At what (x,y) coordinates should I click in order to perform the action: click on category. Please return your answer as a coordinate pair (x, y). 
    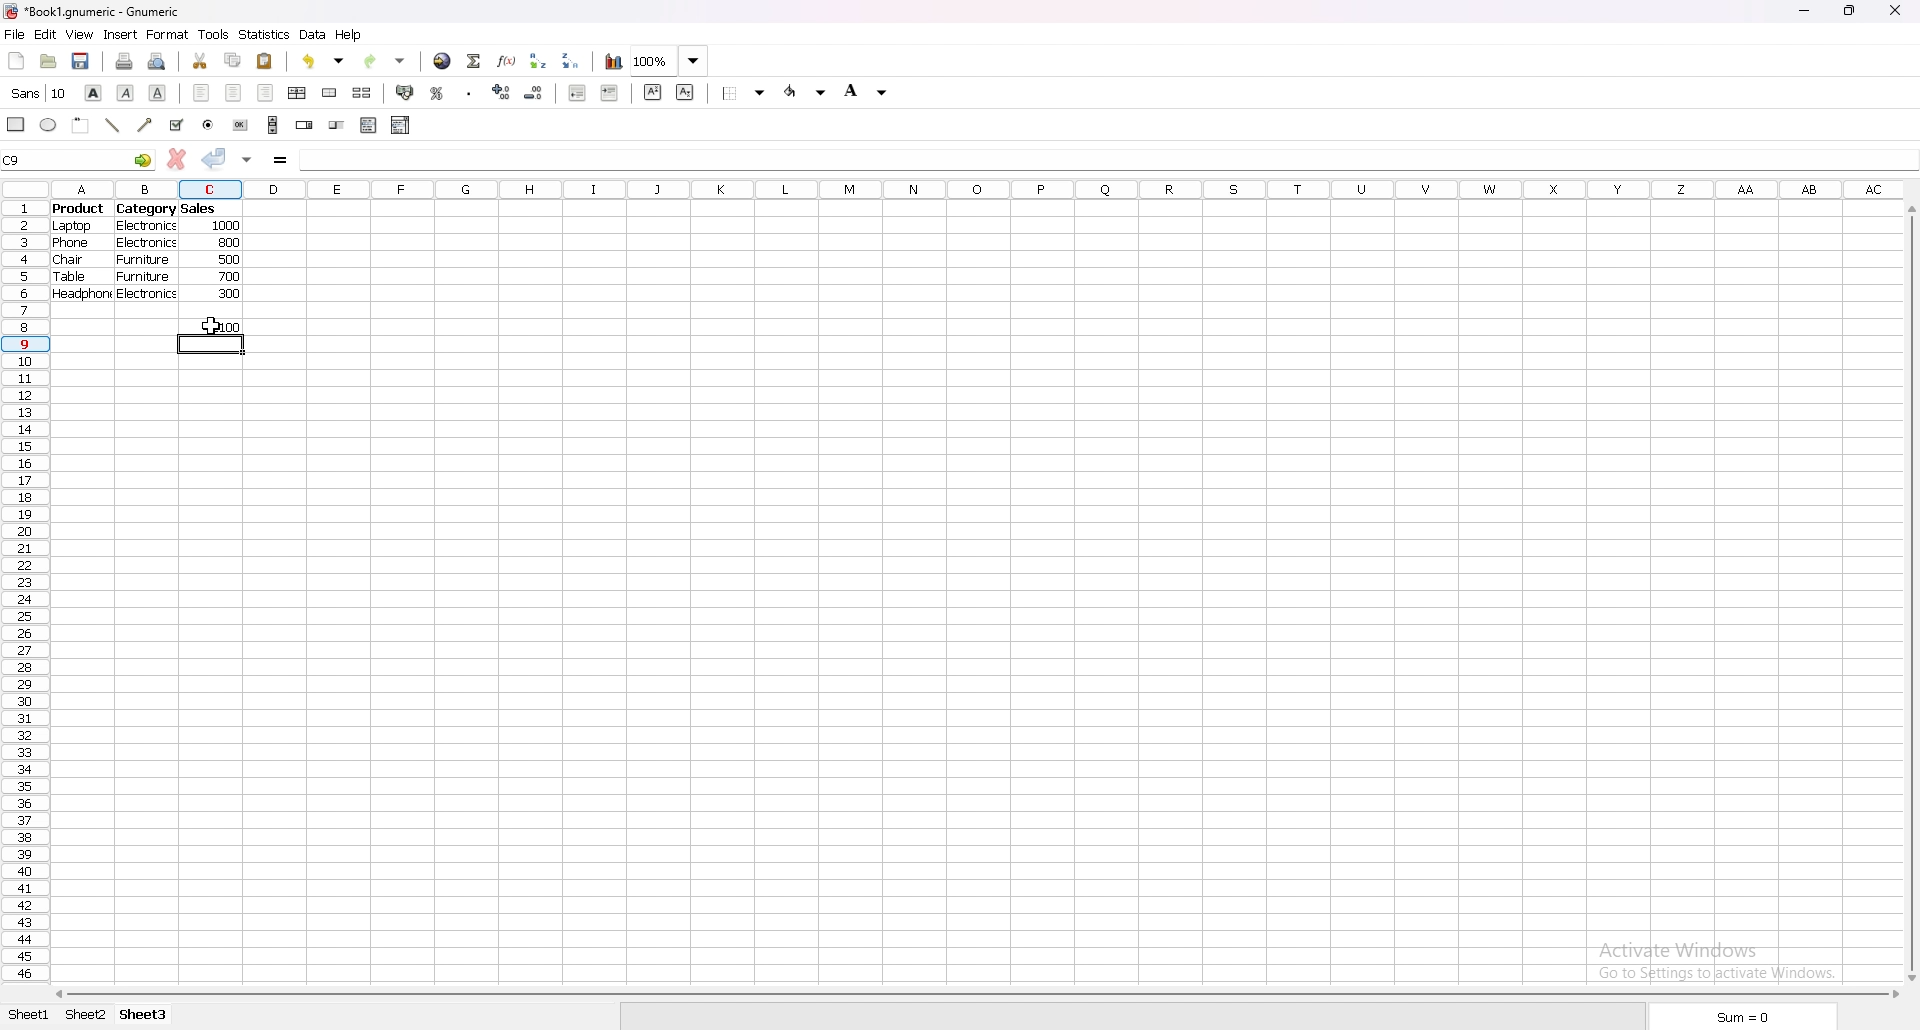
    Looking at the image, I should click on (147, 208).